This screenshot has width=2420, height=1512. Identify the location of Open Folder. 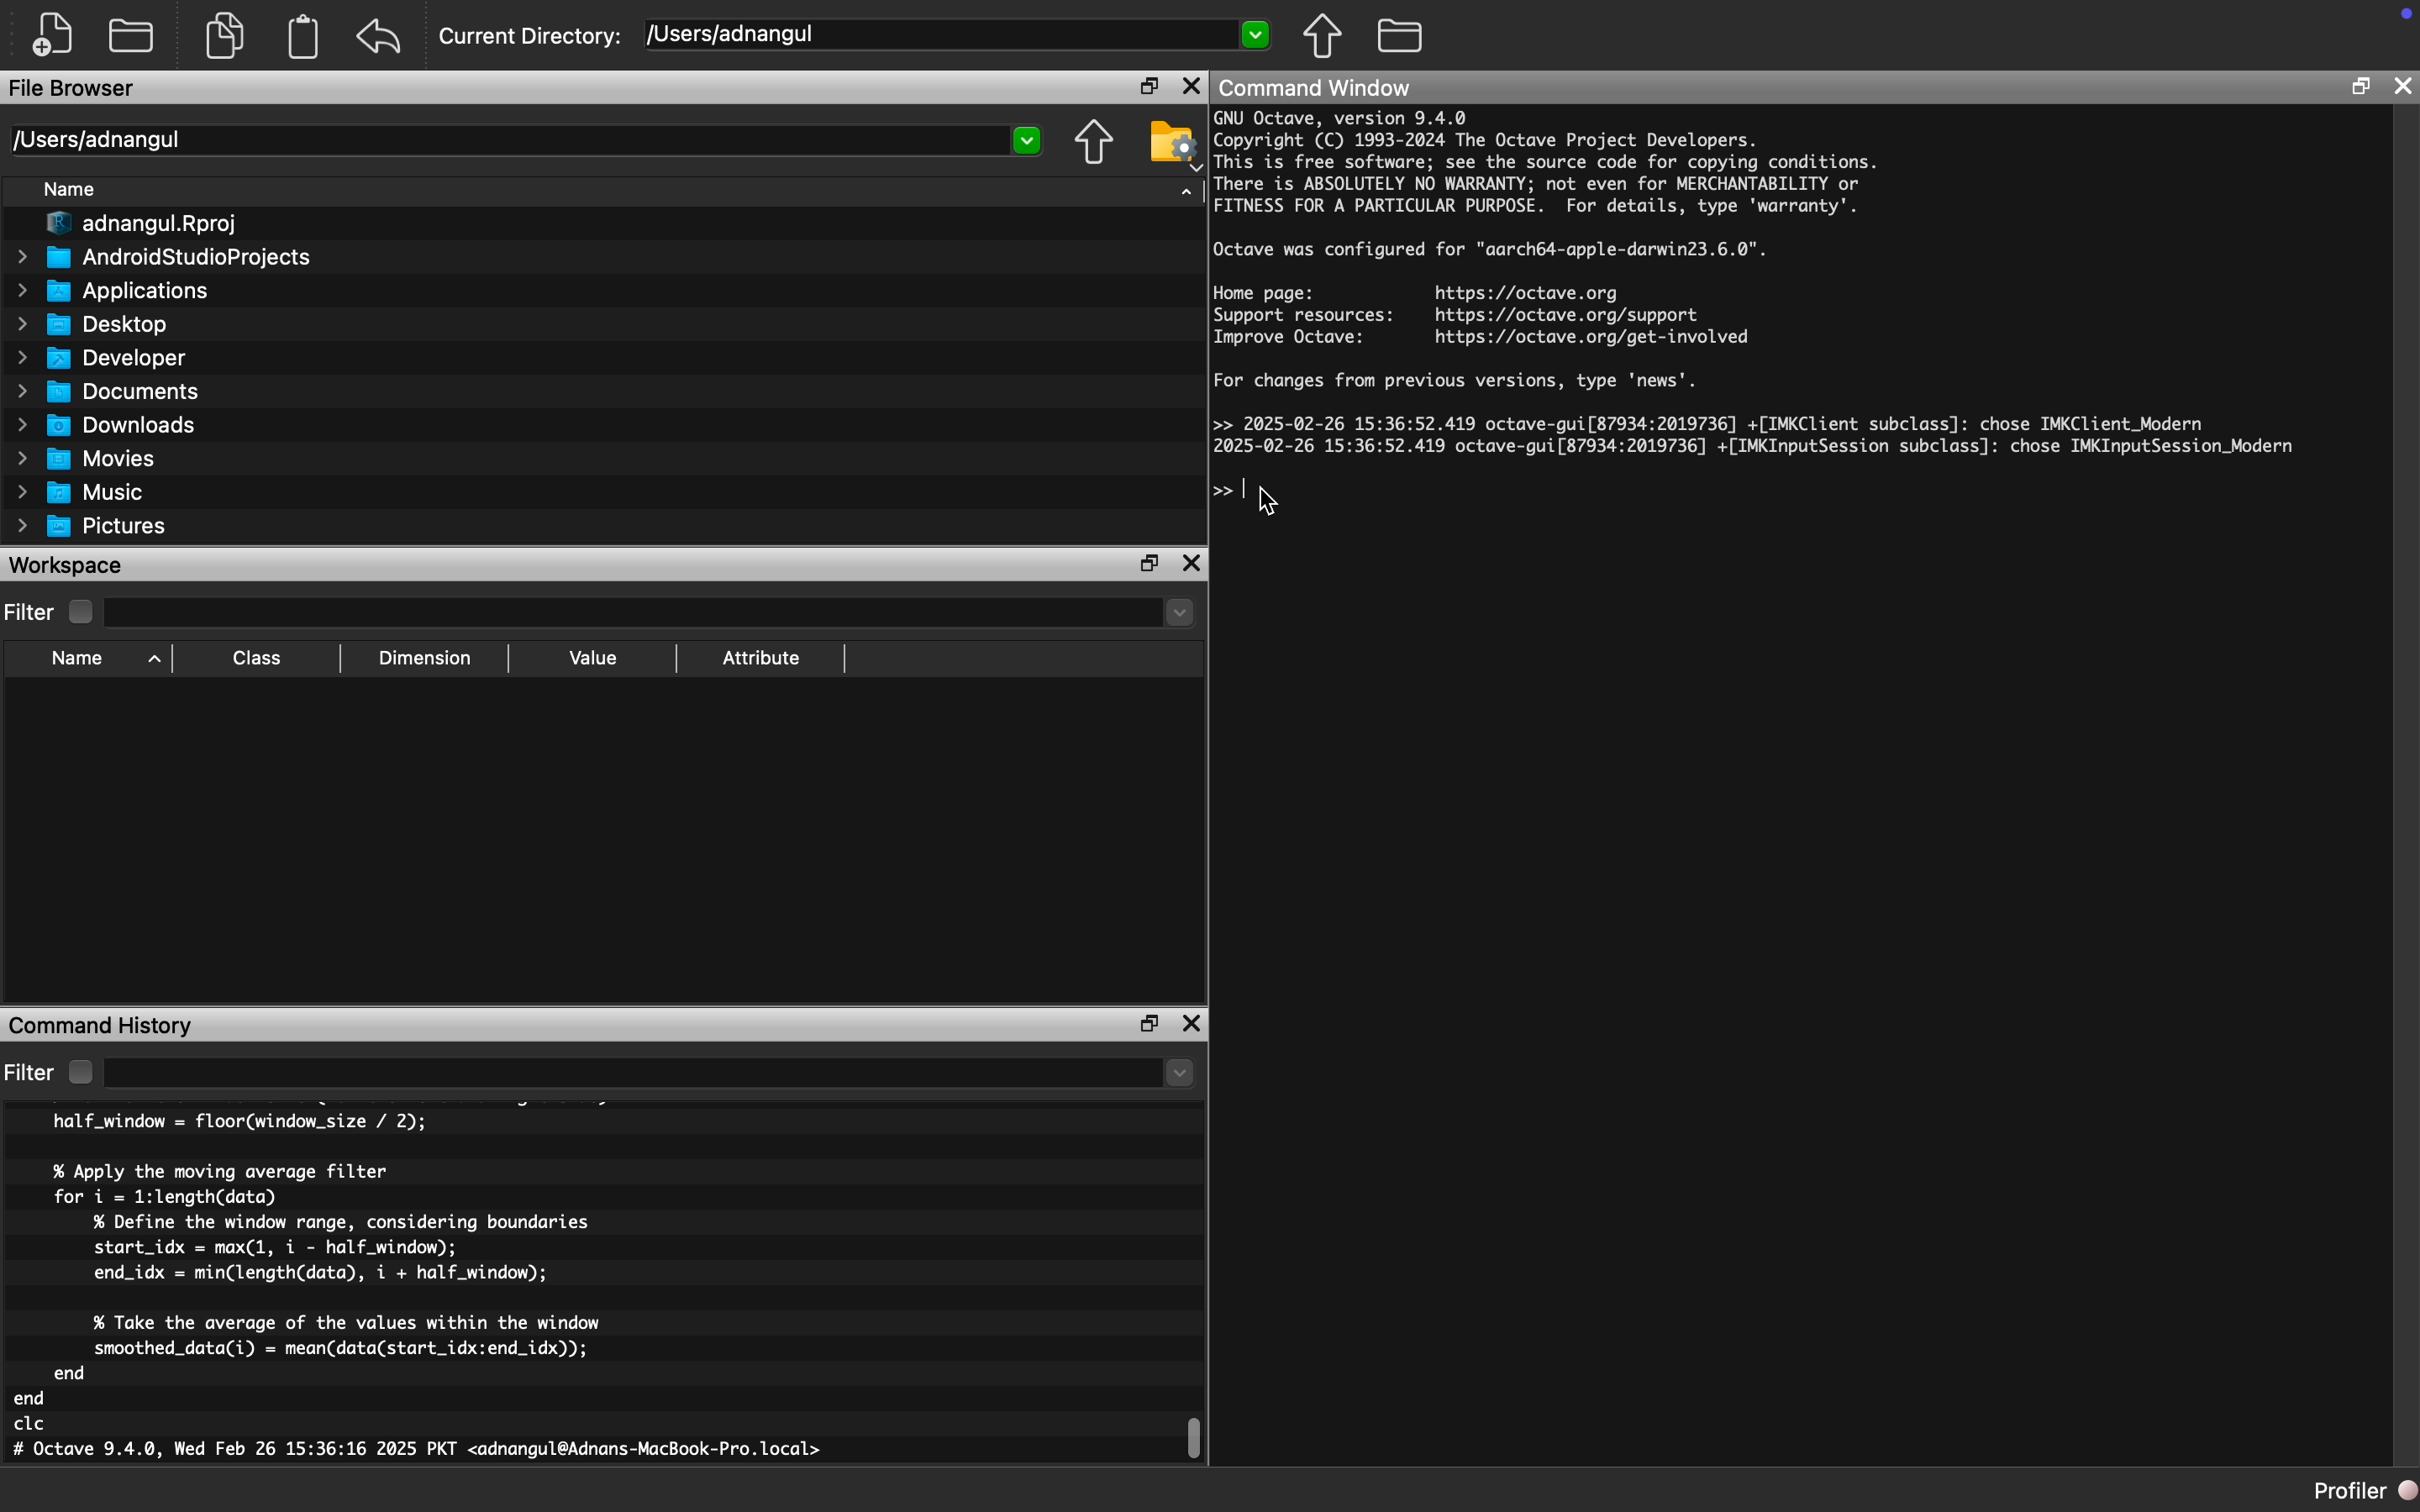
(134, 36).